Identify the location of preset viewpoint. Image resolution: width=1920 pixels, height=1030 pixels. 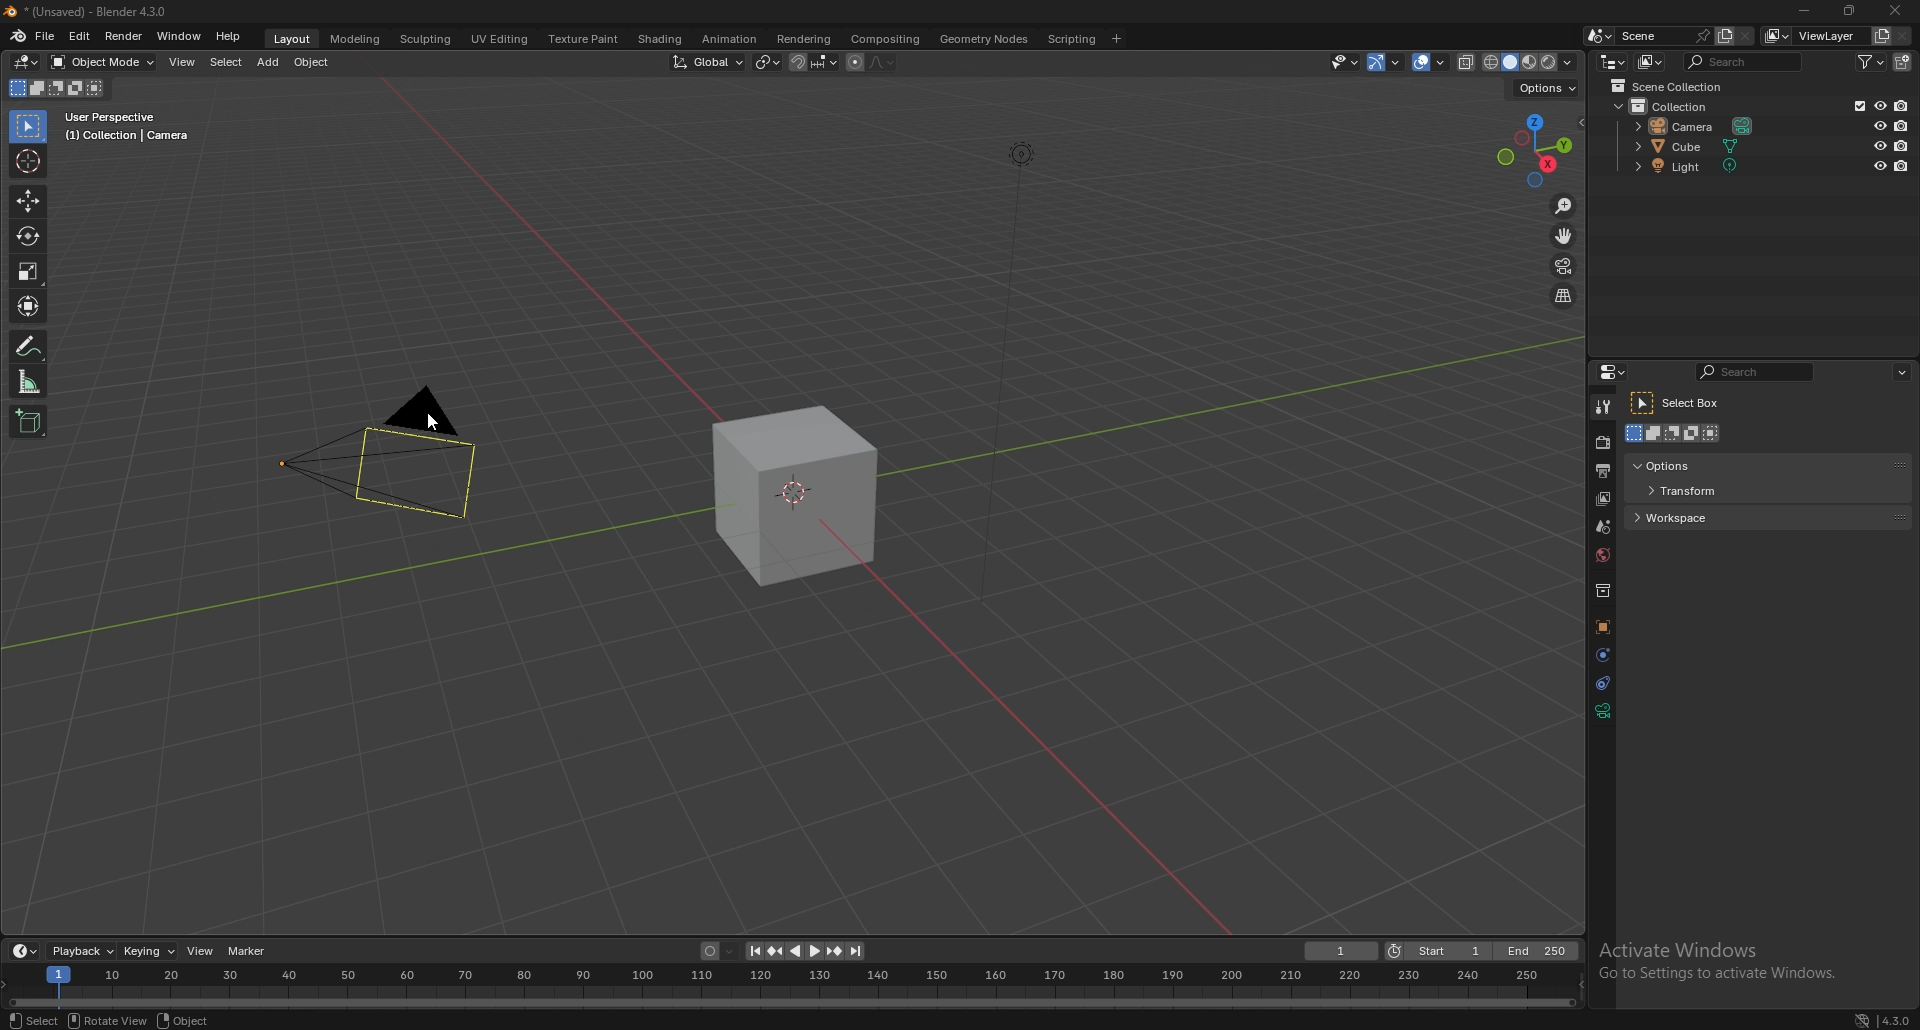
(1534, 150).